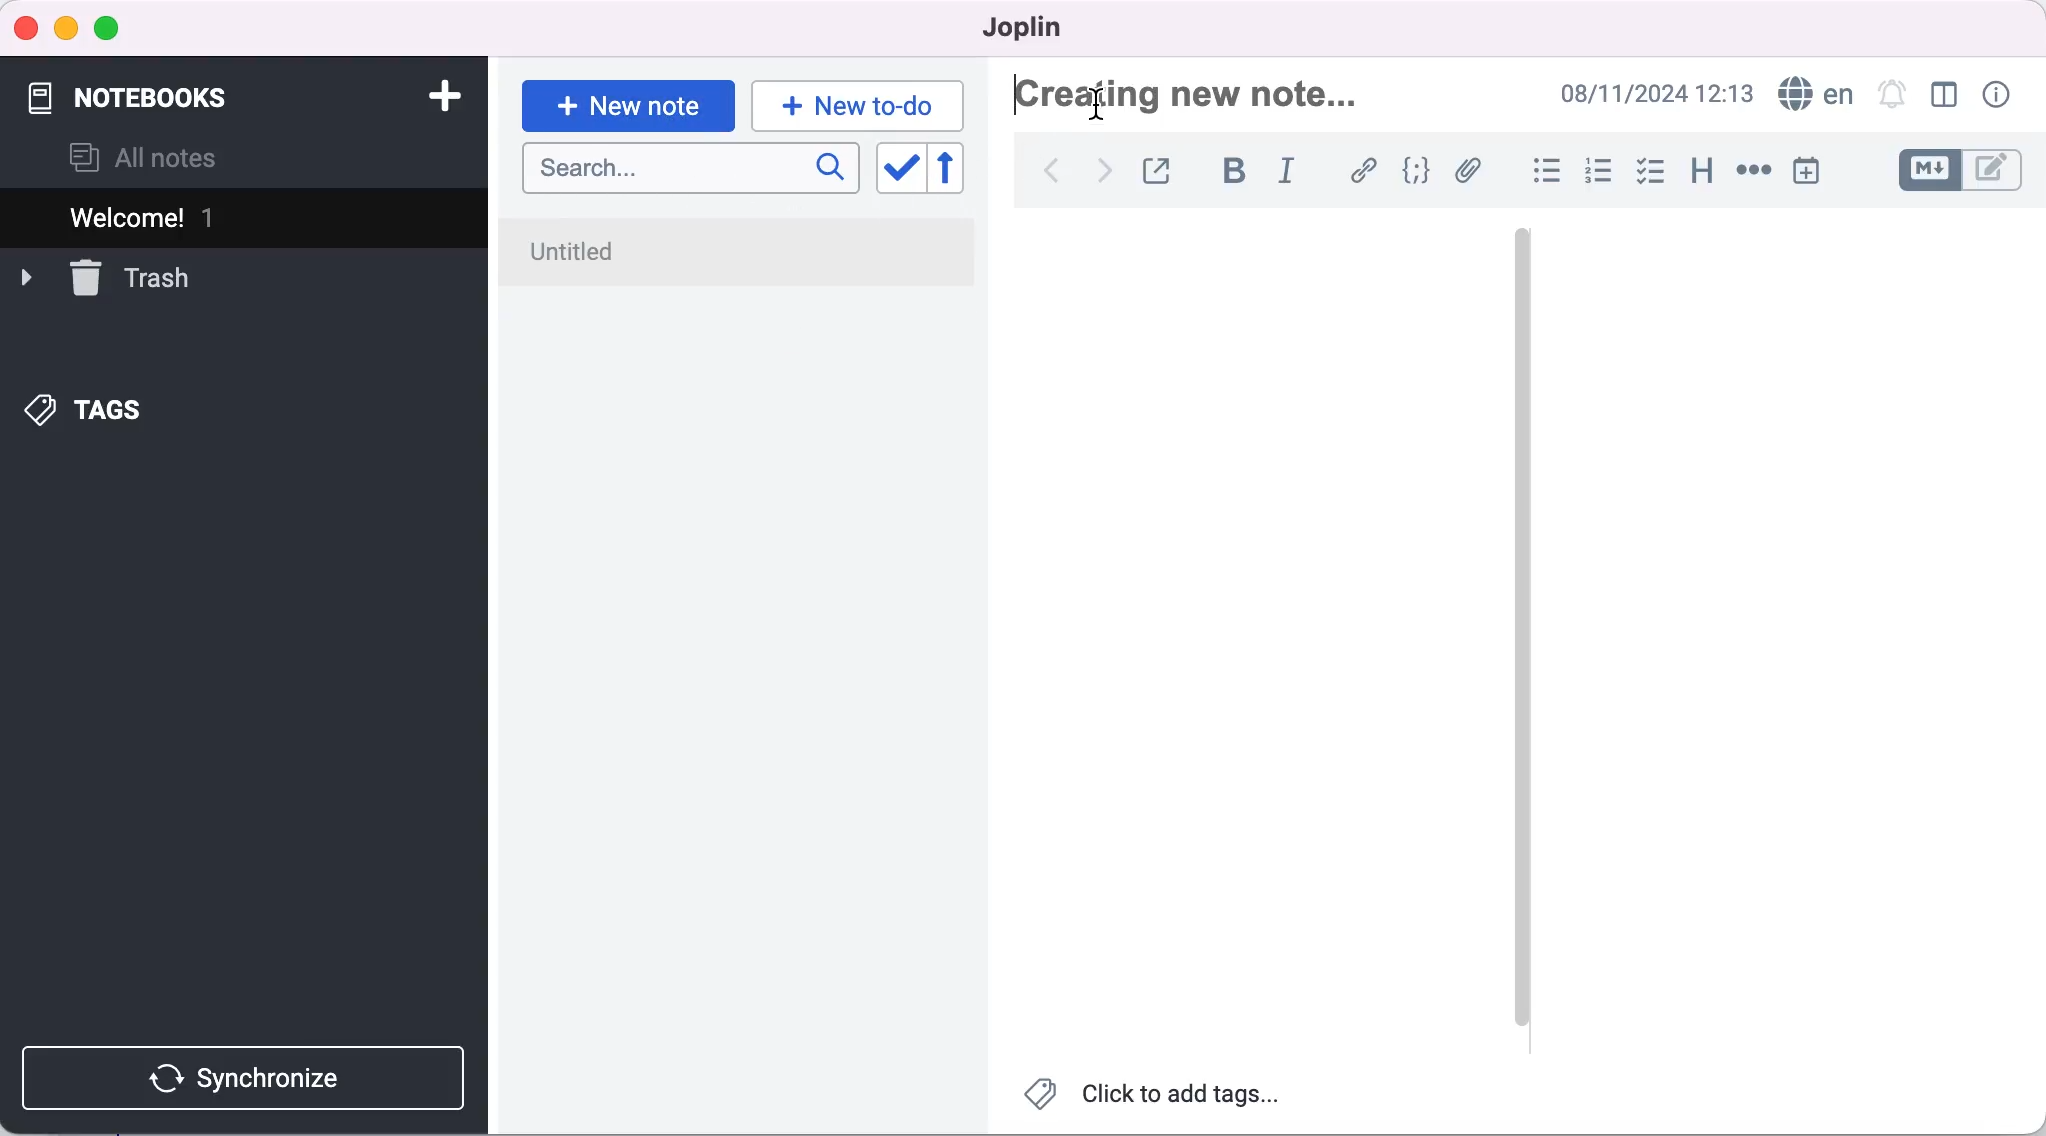 Image resolution: width=2046 pixels, height=1136 pixels. Describe the element at coordinates (627, 103) in the screenshot. I see `new note` at that location.